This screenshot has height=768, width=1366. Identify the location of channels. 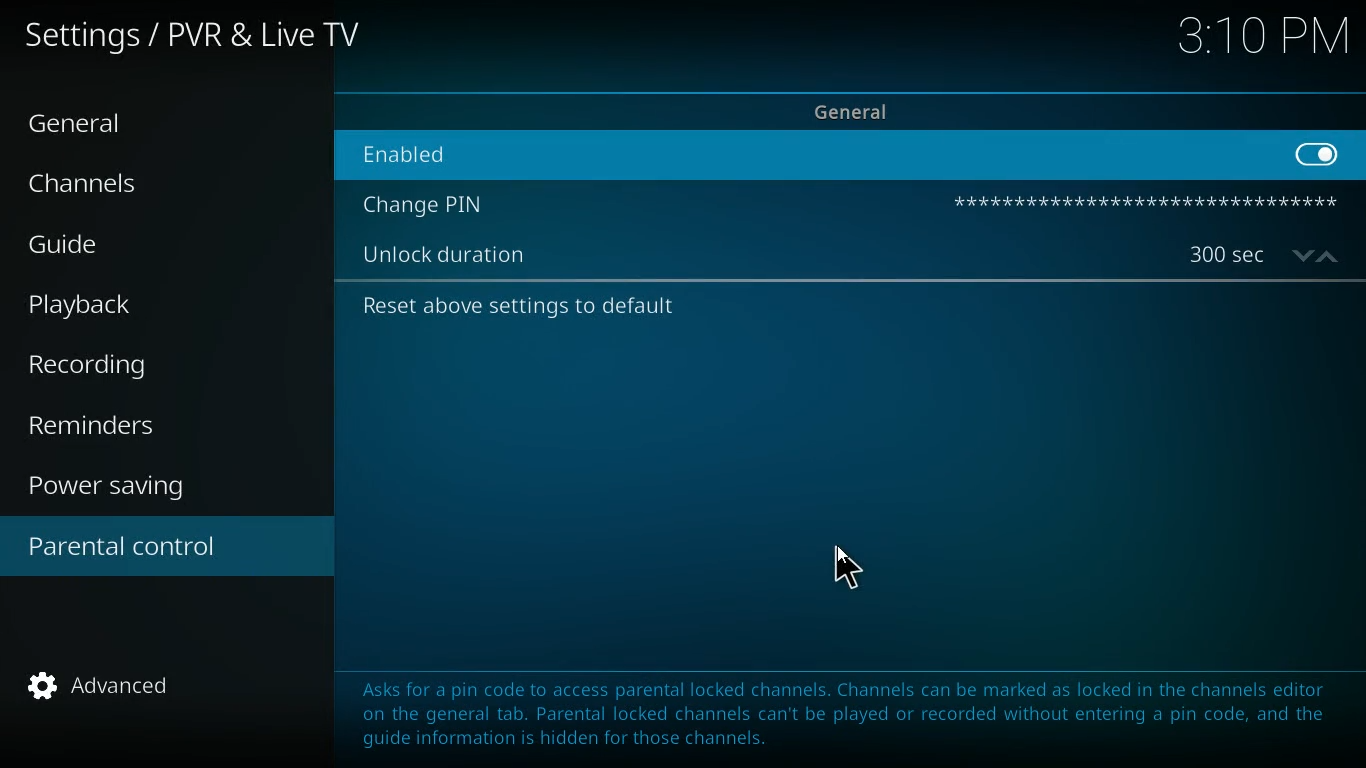
(101, 188).